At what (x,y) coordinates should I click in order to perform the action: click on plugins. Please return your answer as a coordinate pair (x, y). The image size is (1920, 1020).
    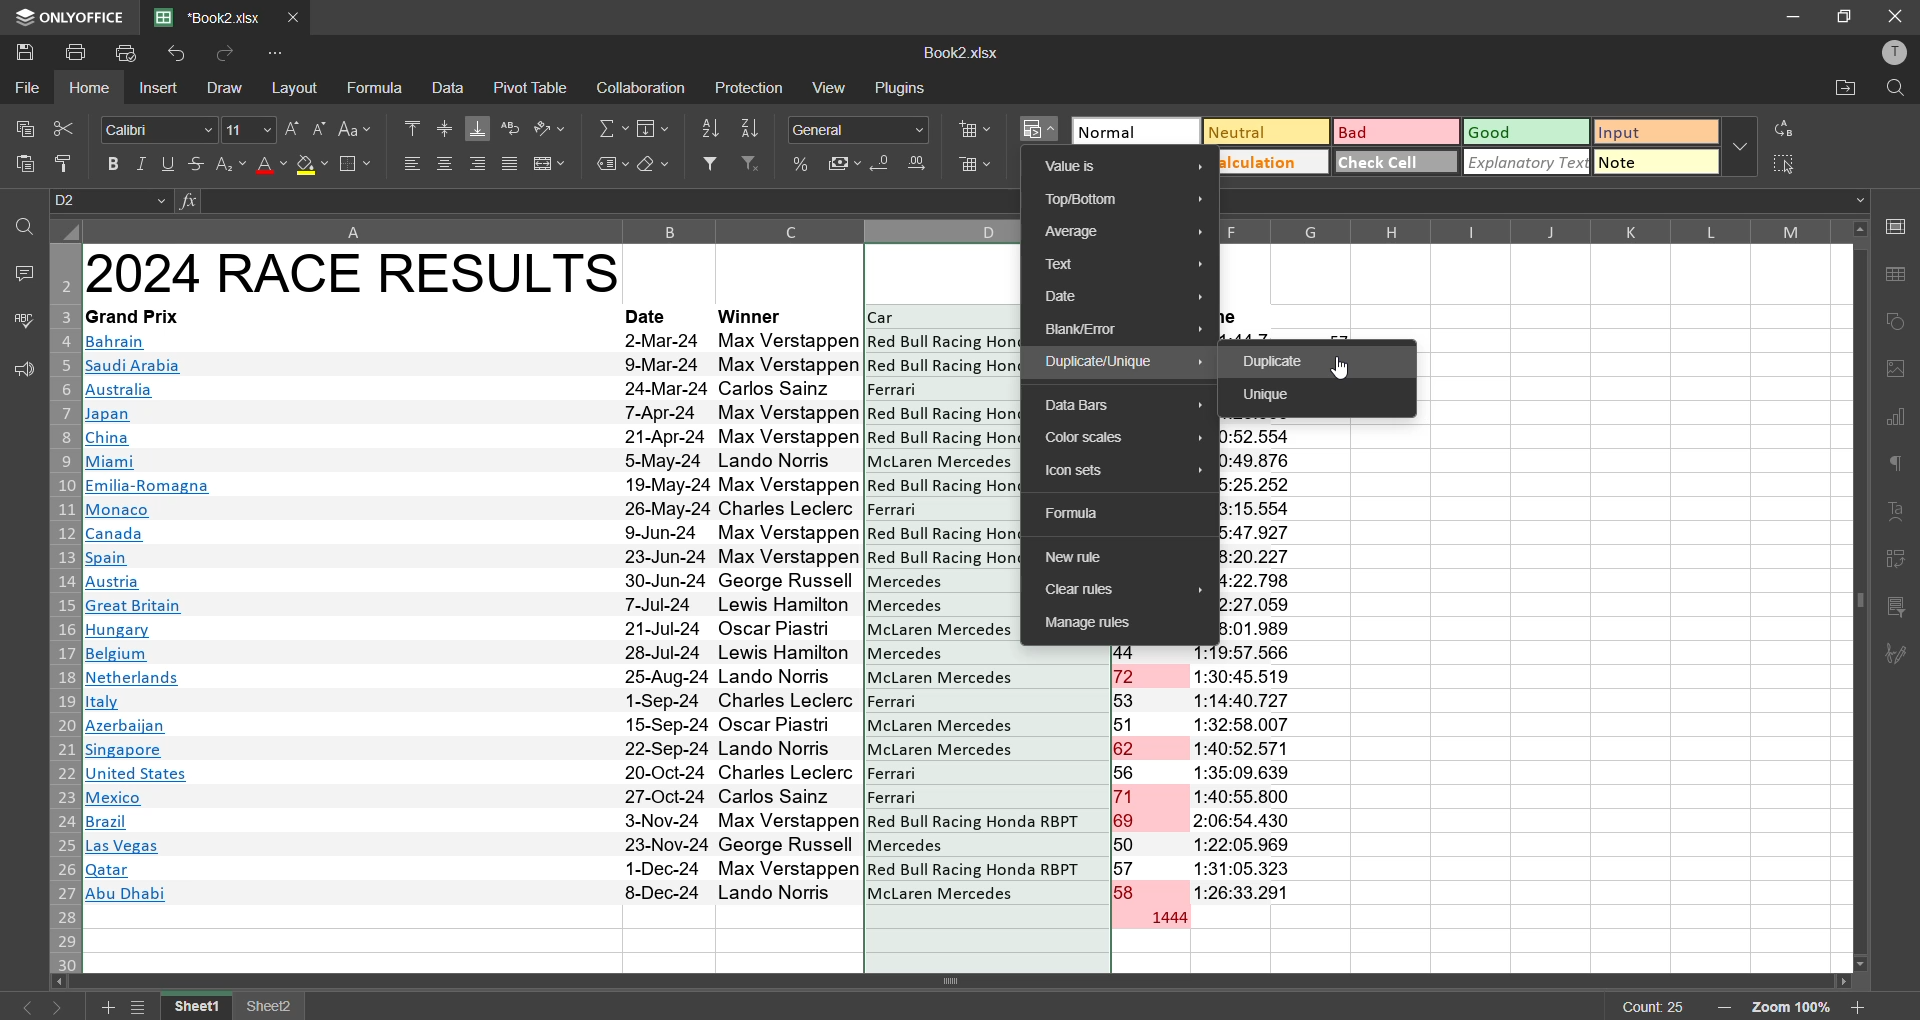
    Looking at the image, I should click on (900, 87).